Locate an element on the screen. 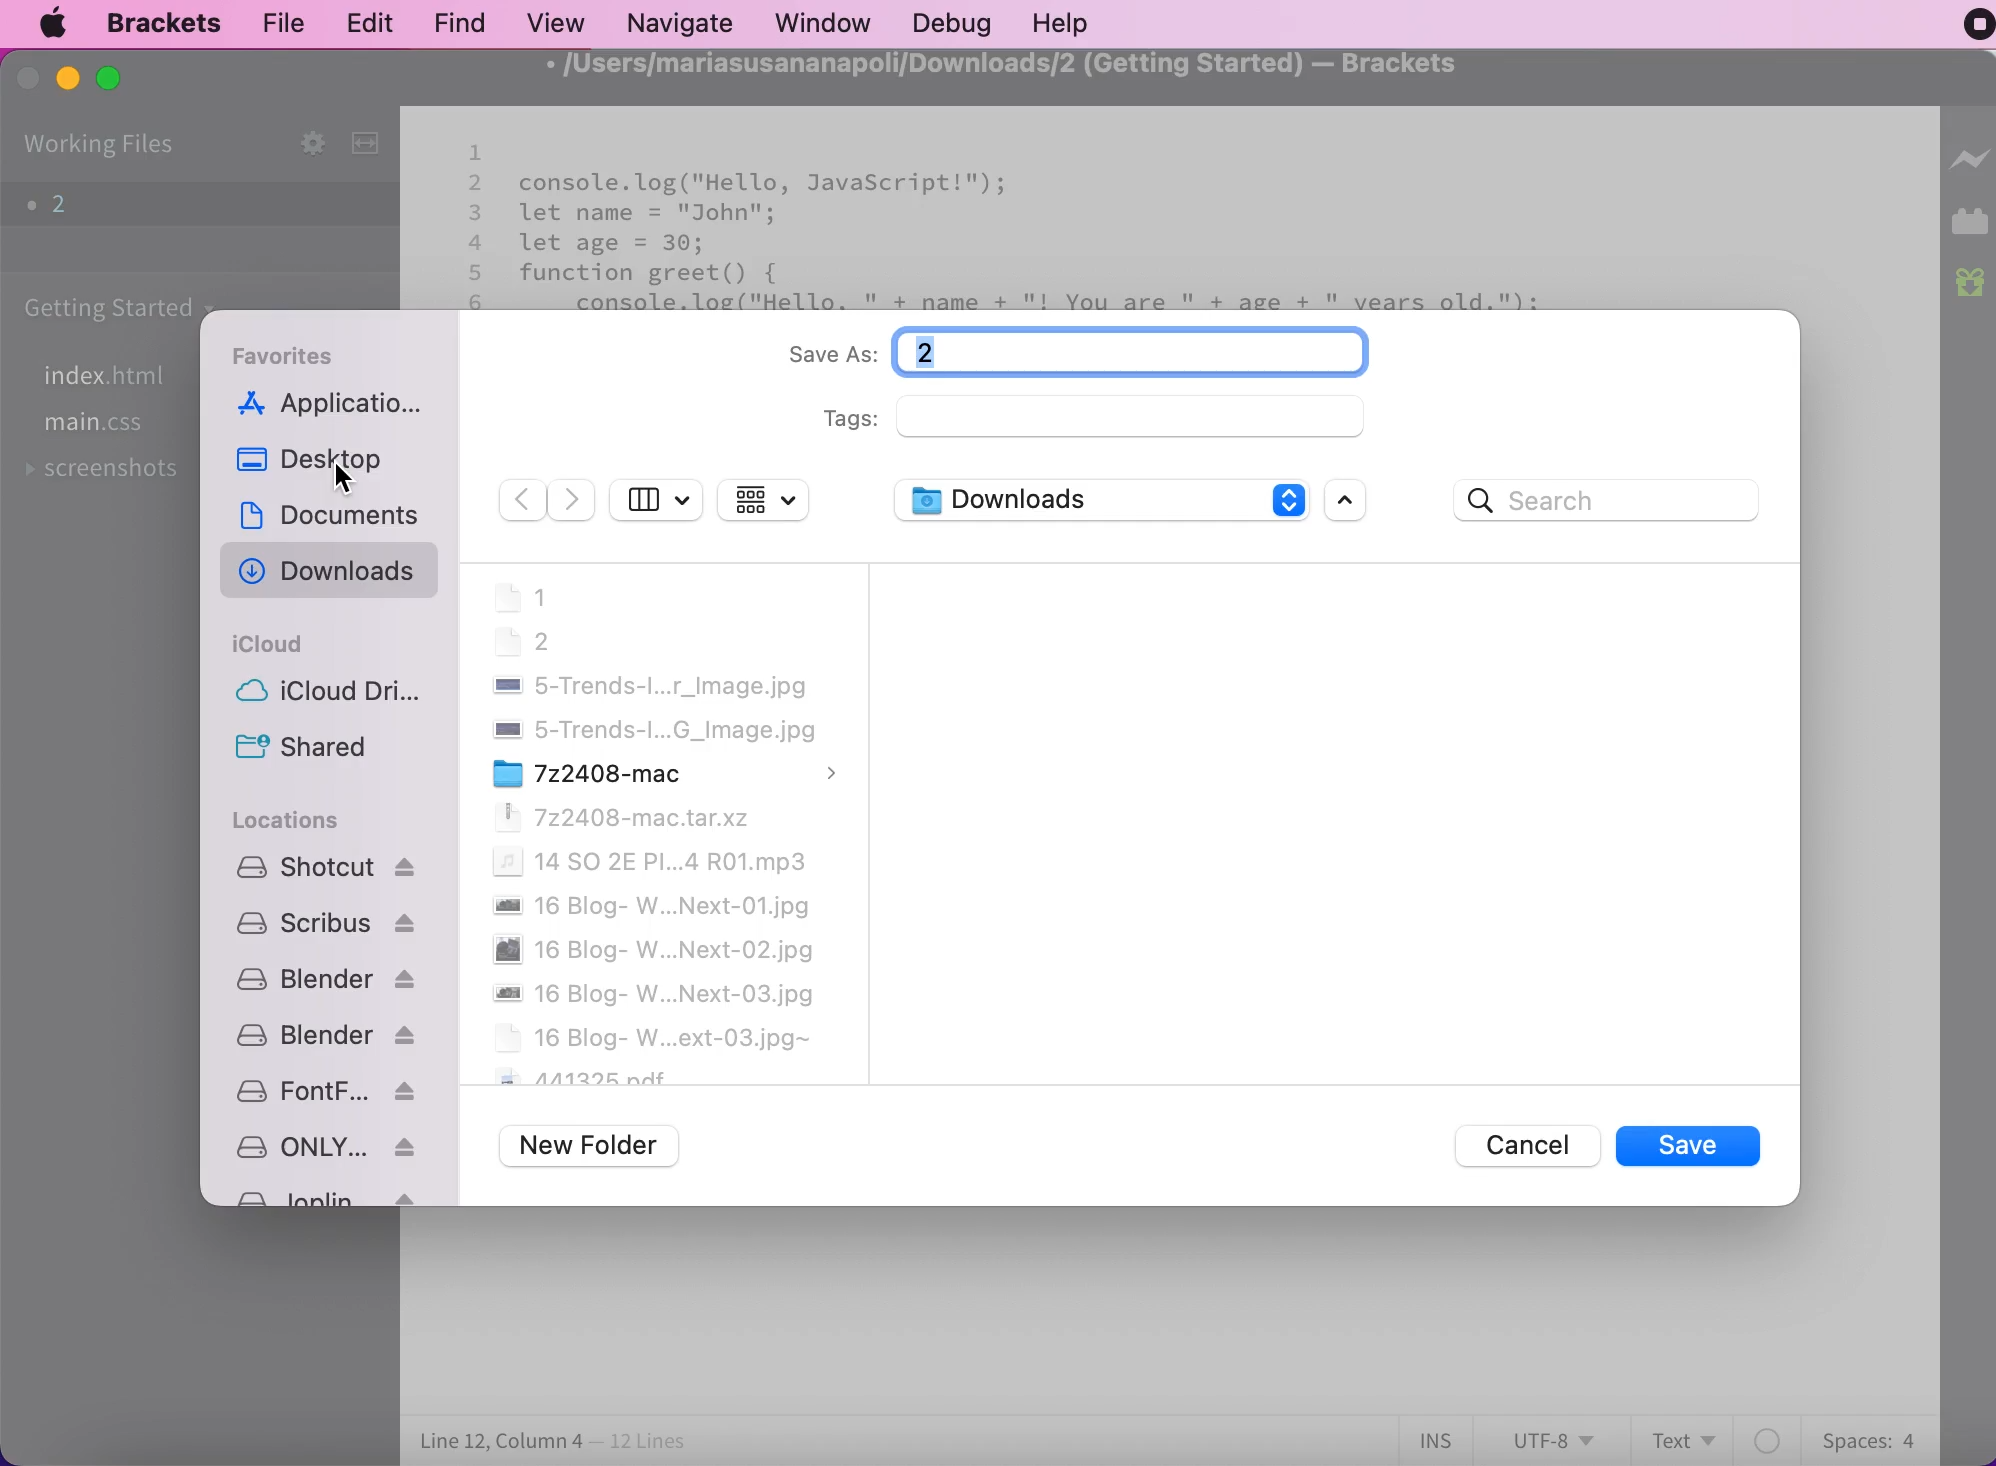 The height and width of the screenshot is (1466, 1996). minimize is located at coordinates (66, 79).